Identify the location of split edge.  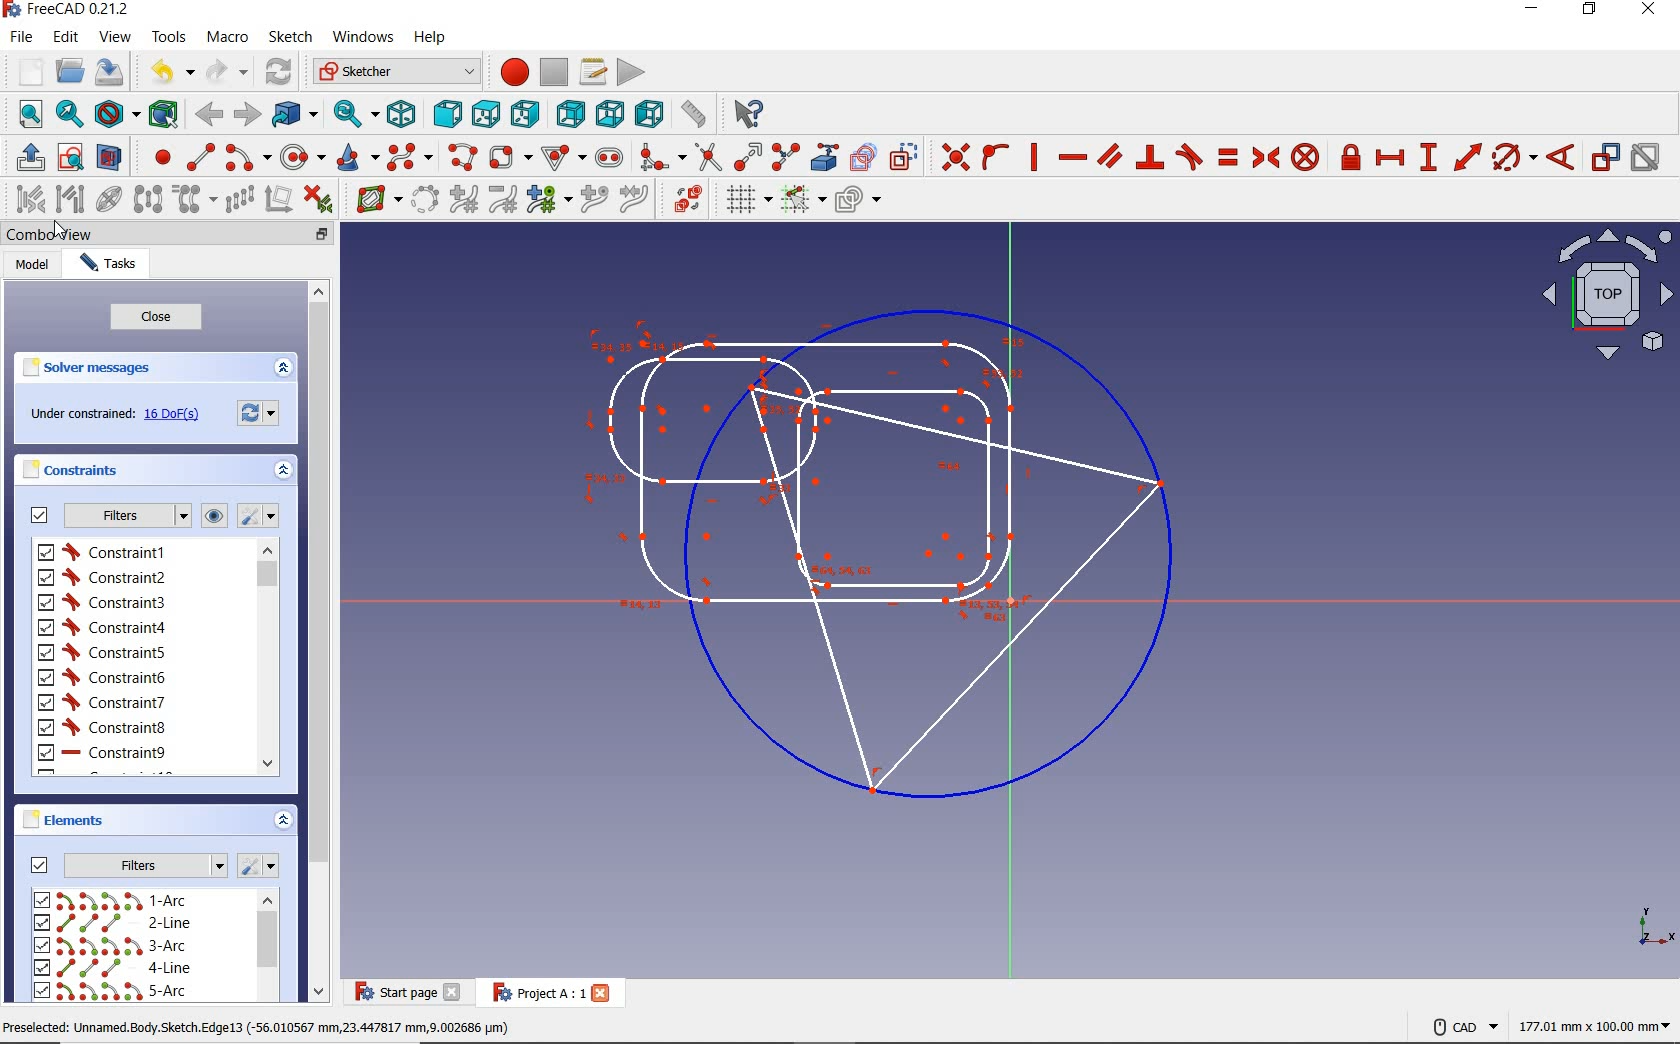
(785, 156).